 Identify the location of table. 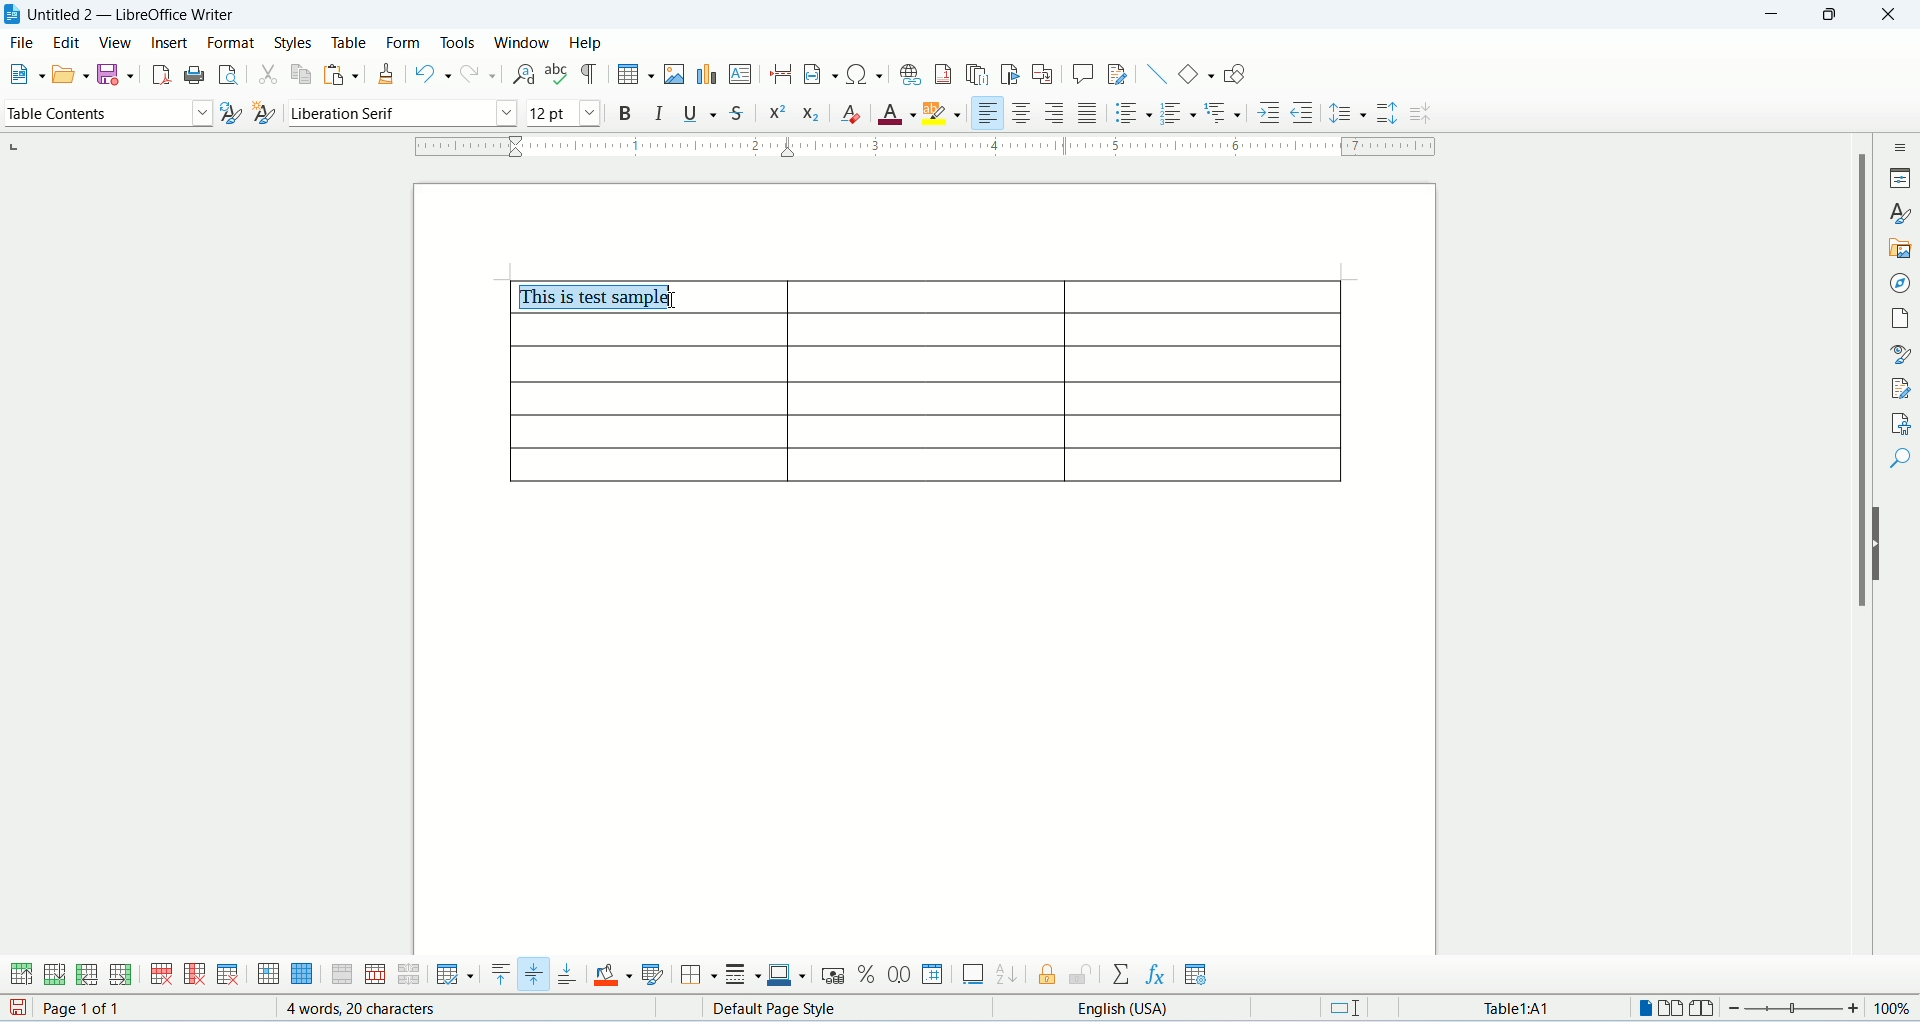
(355, 42).